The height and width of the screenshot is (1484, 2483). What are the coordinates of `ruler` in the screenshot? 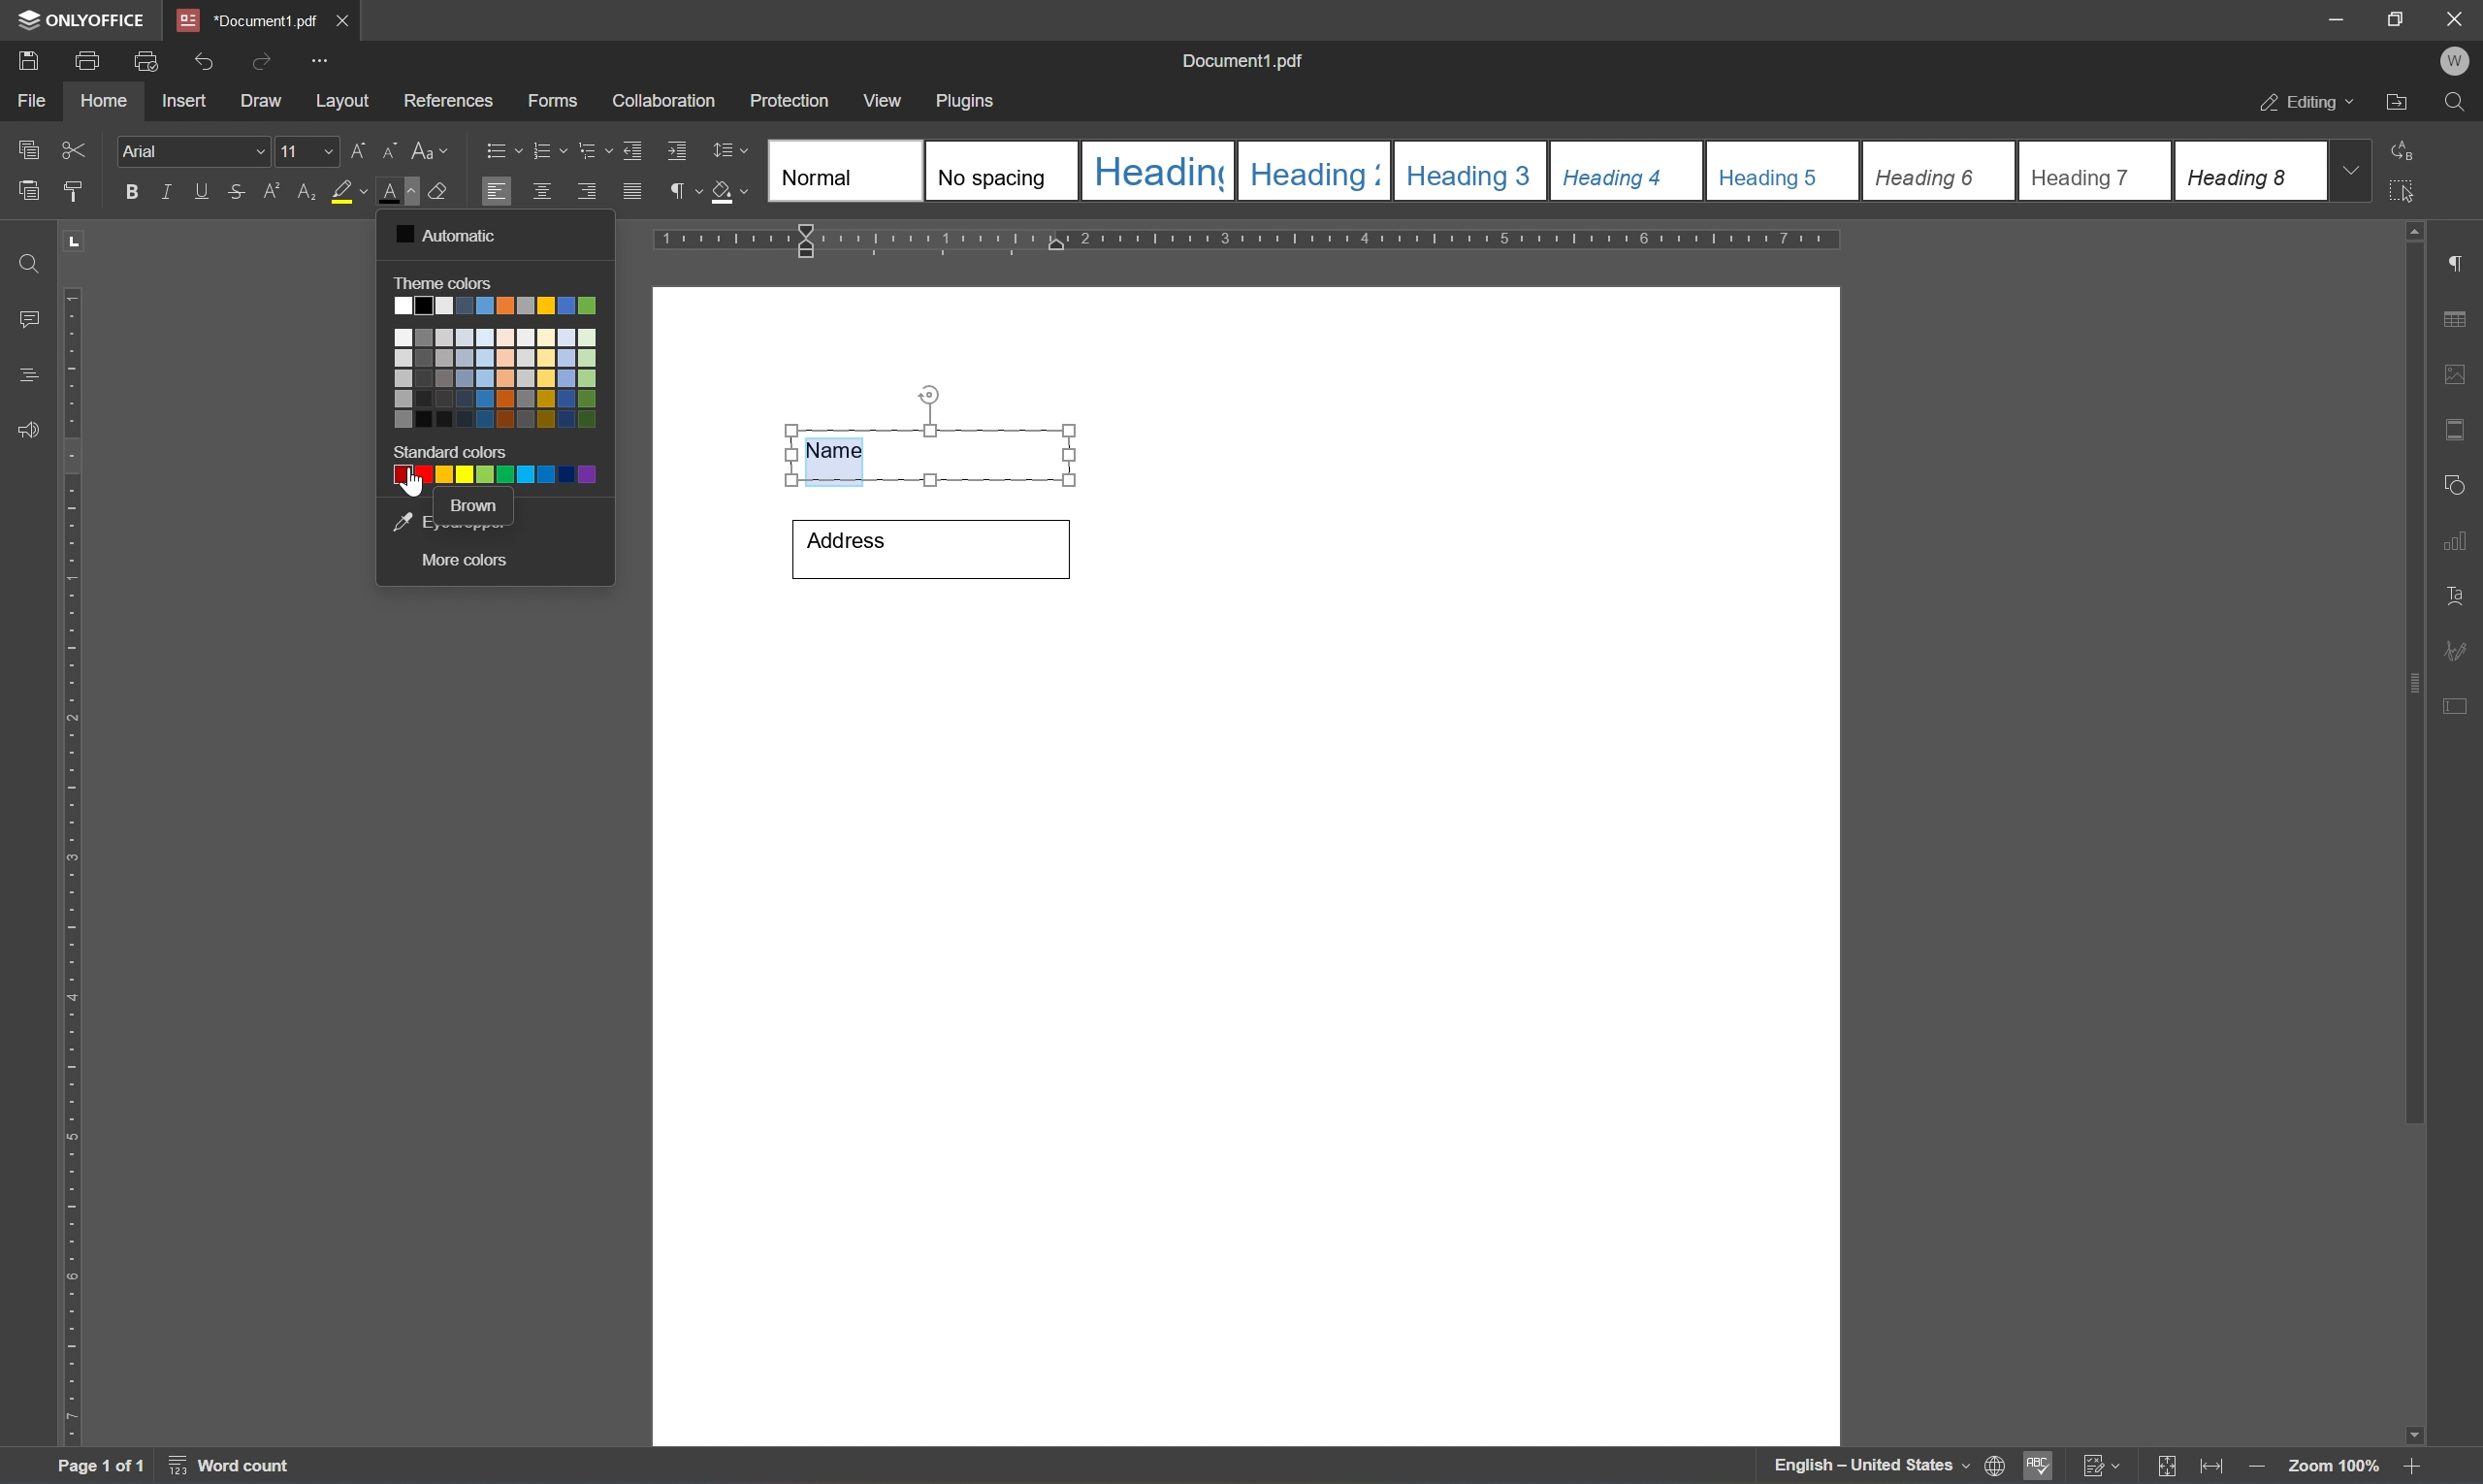 It's located at (1251, 240).